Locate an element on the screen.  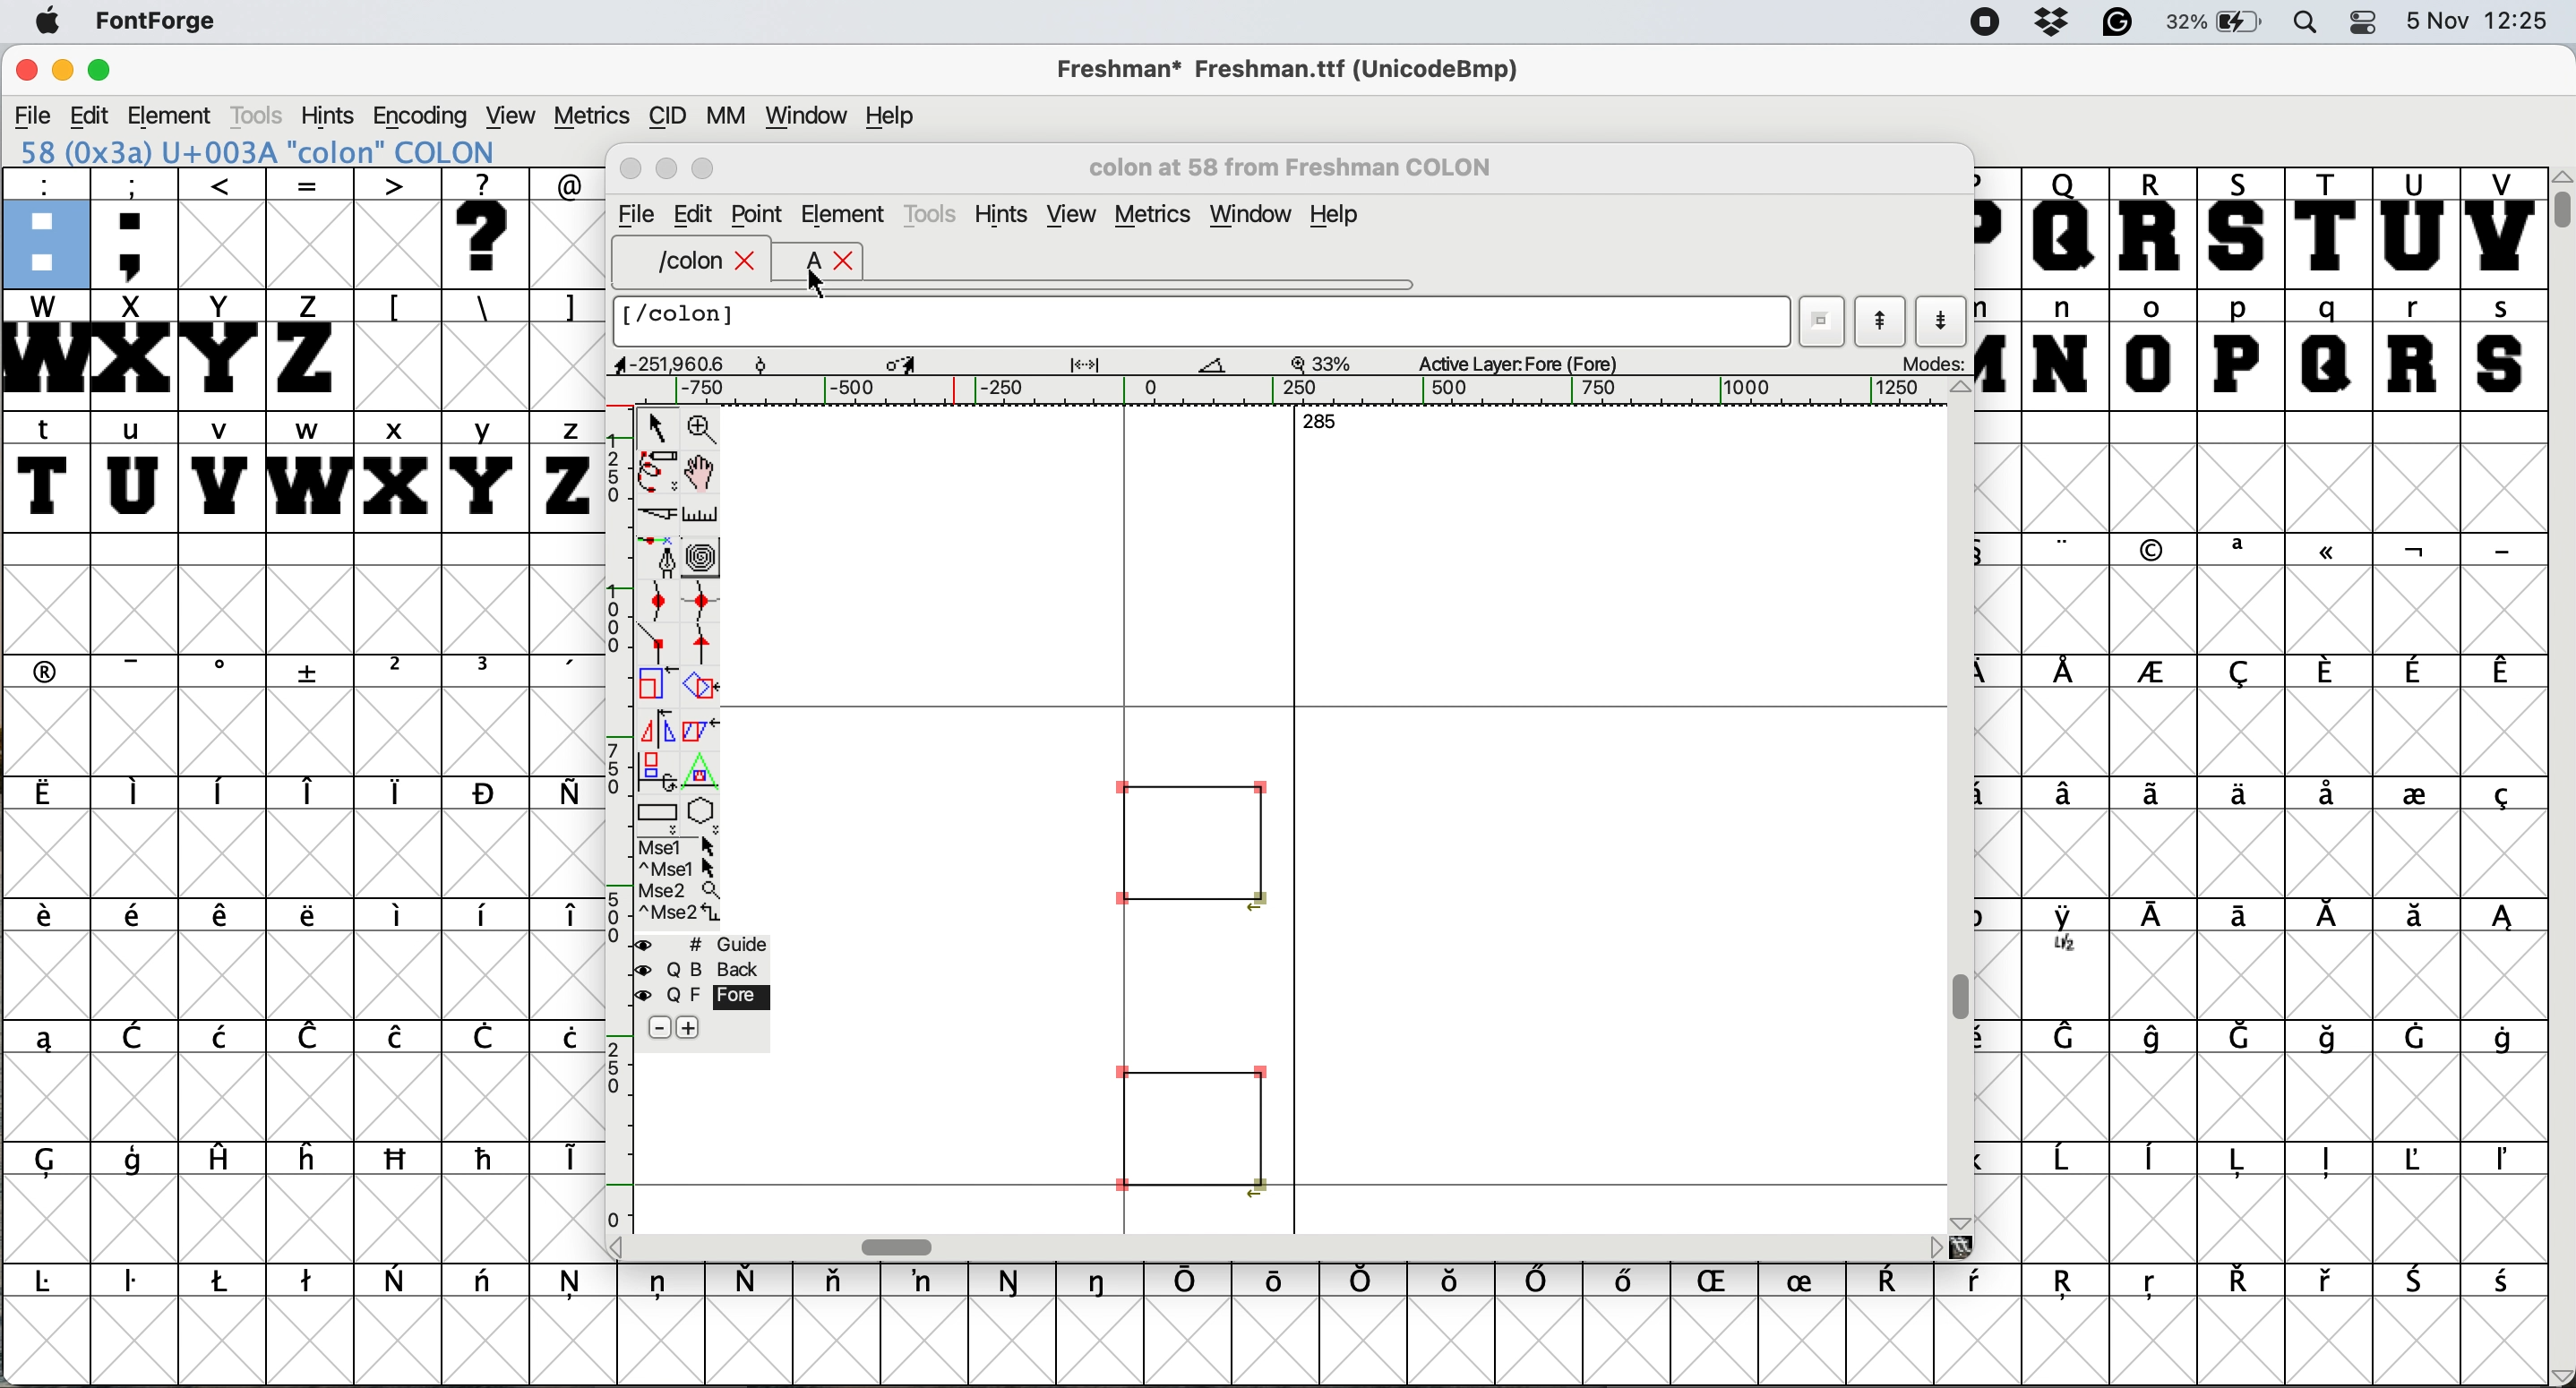
symbol is located at coordinates (1013, 1281).